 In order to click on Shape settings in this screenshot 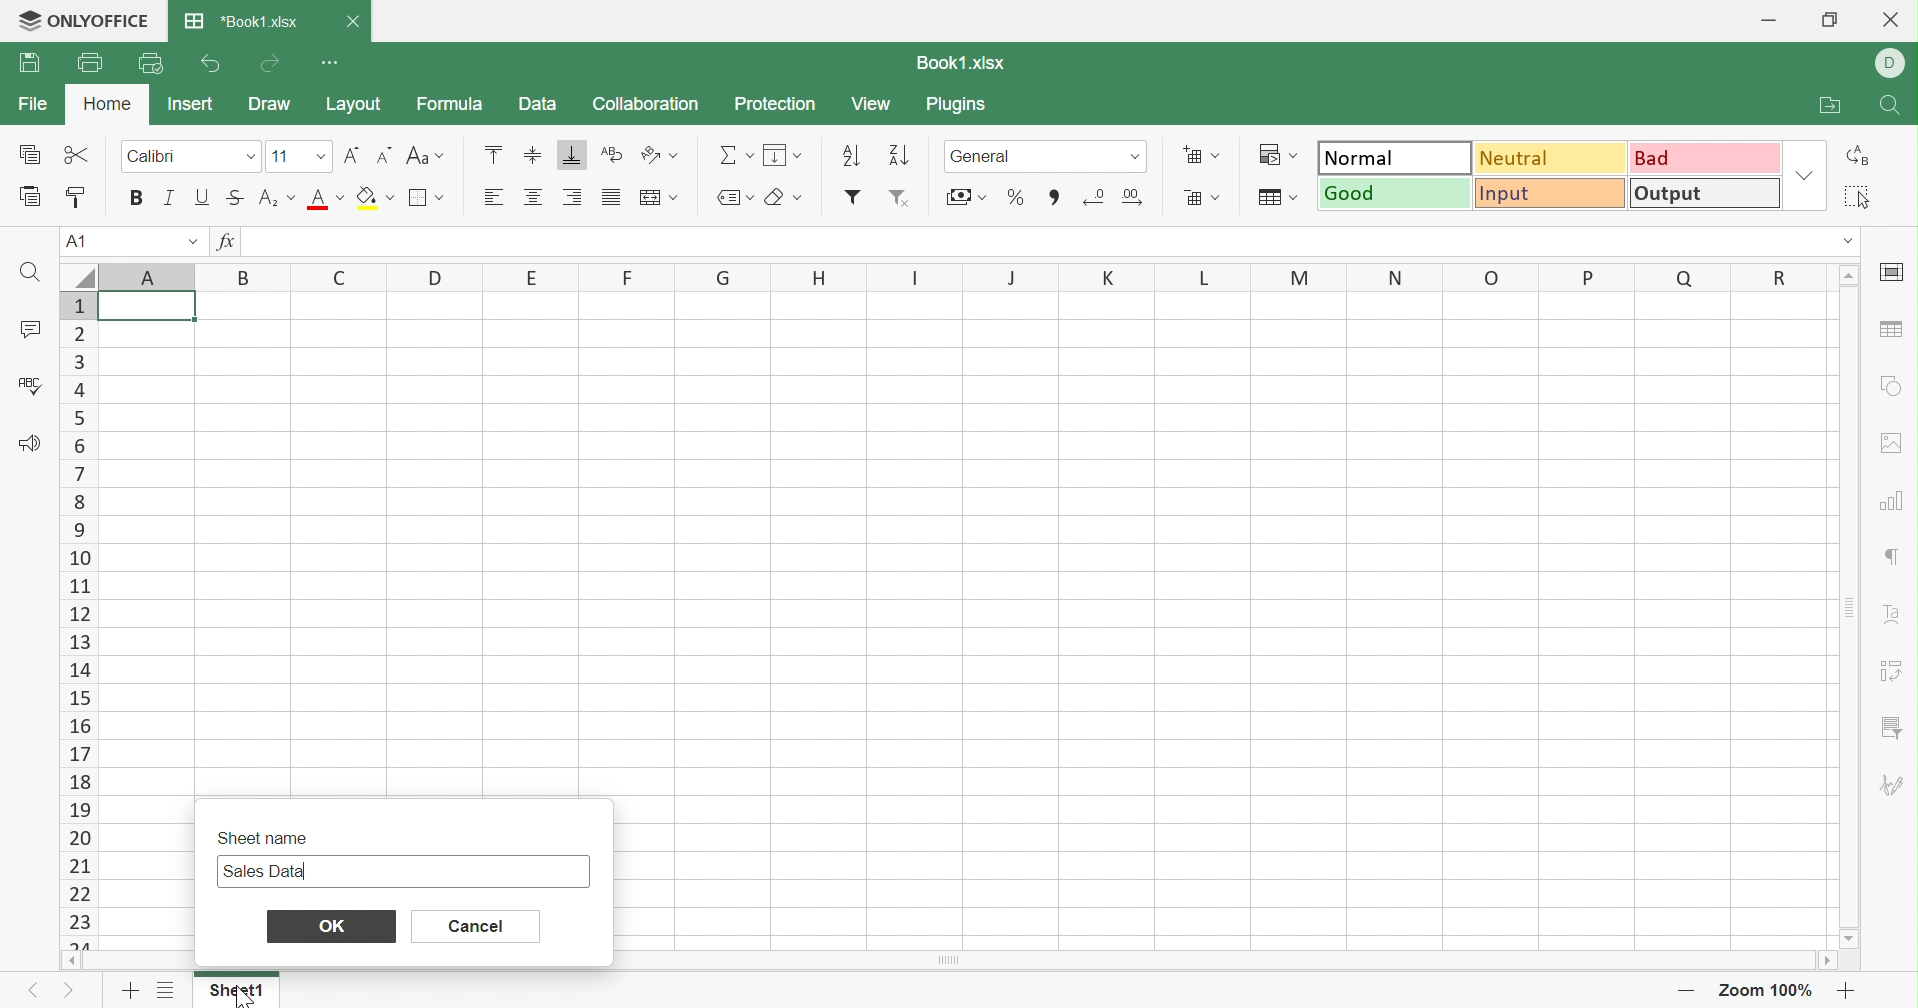, I will do `click(1891, 384)`.